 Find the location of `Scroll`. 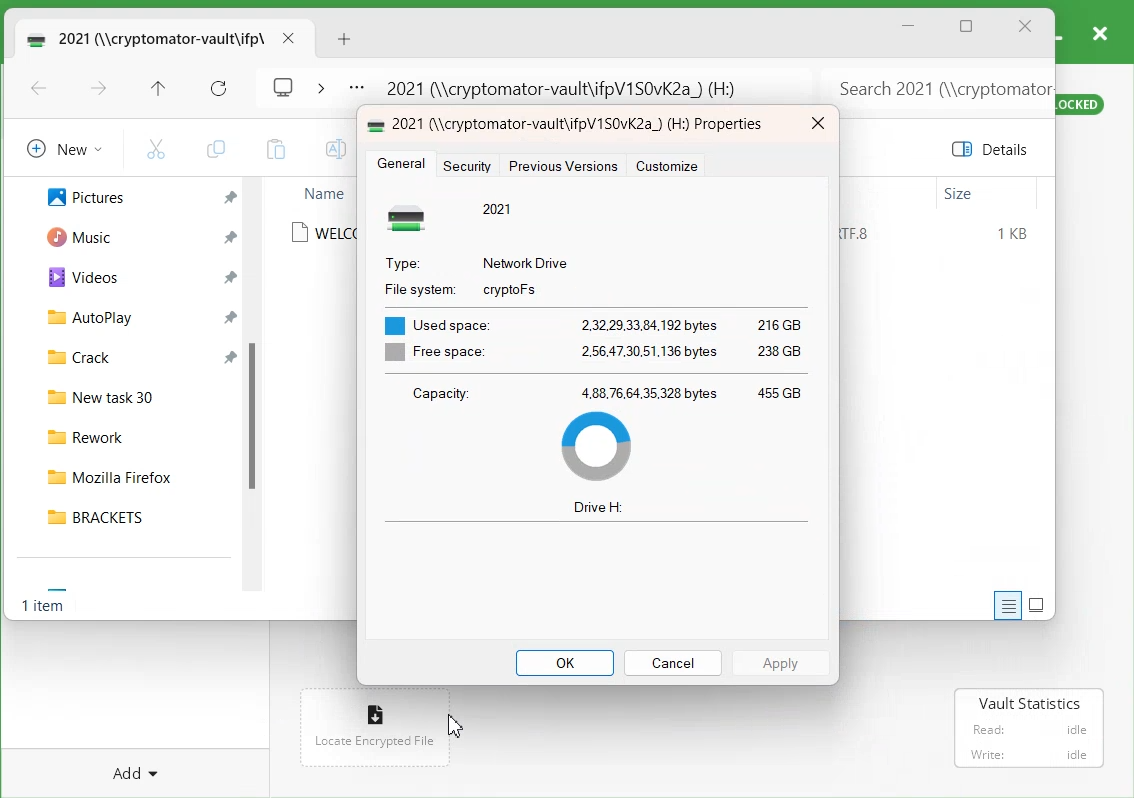

Scroll is located at coordinates (257, 391).